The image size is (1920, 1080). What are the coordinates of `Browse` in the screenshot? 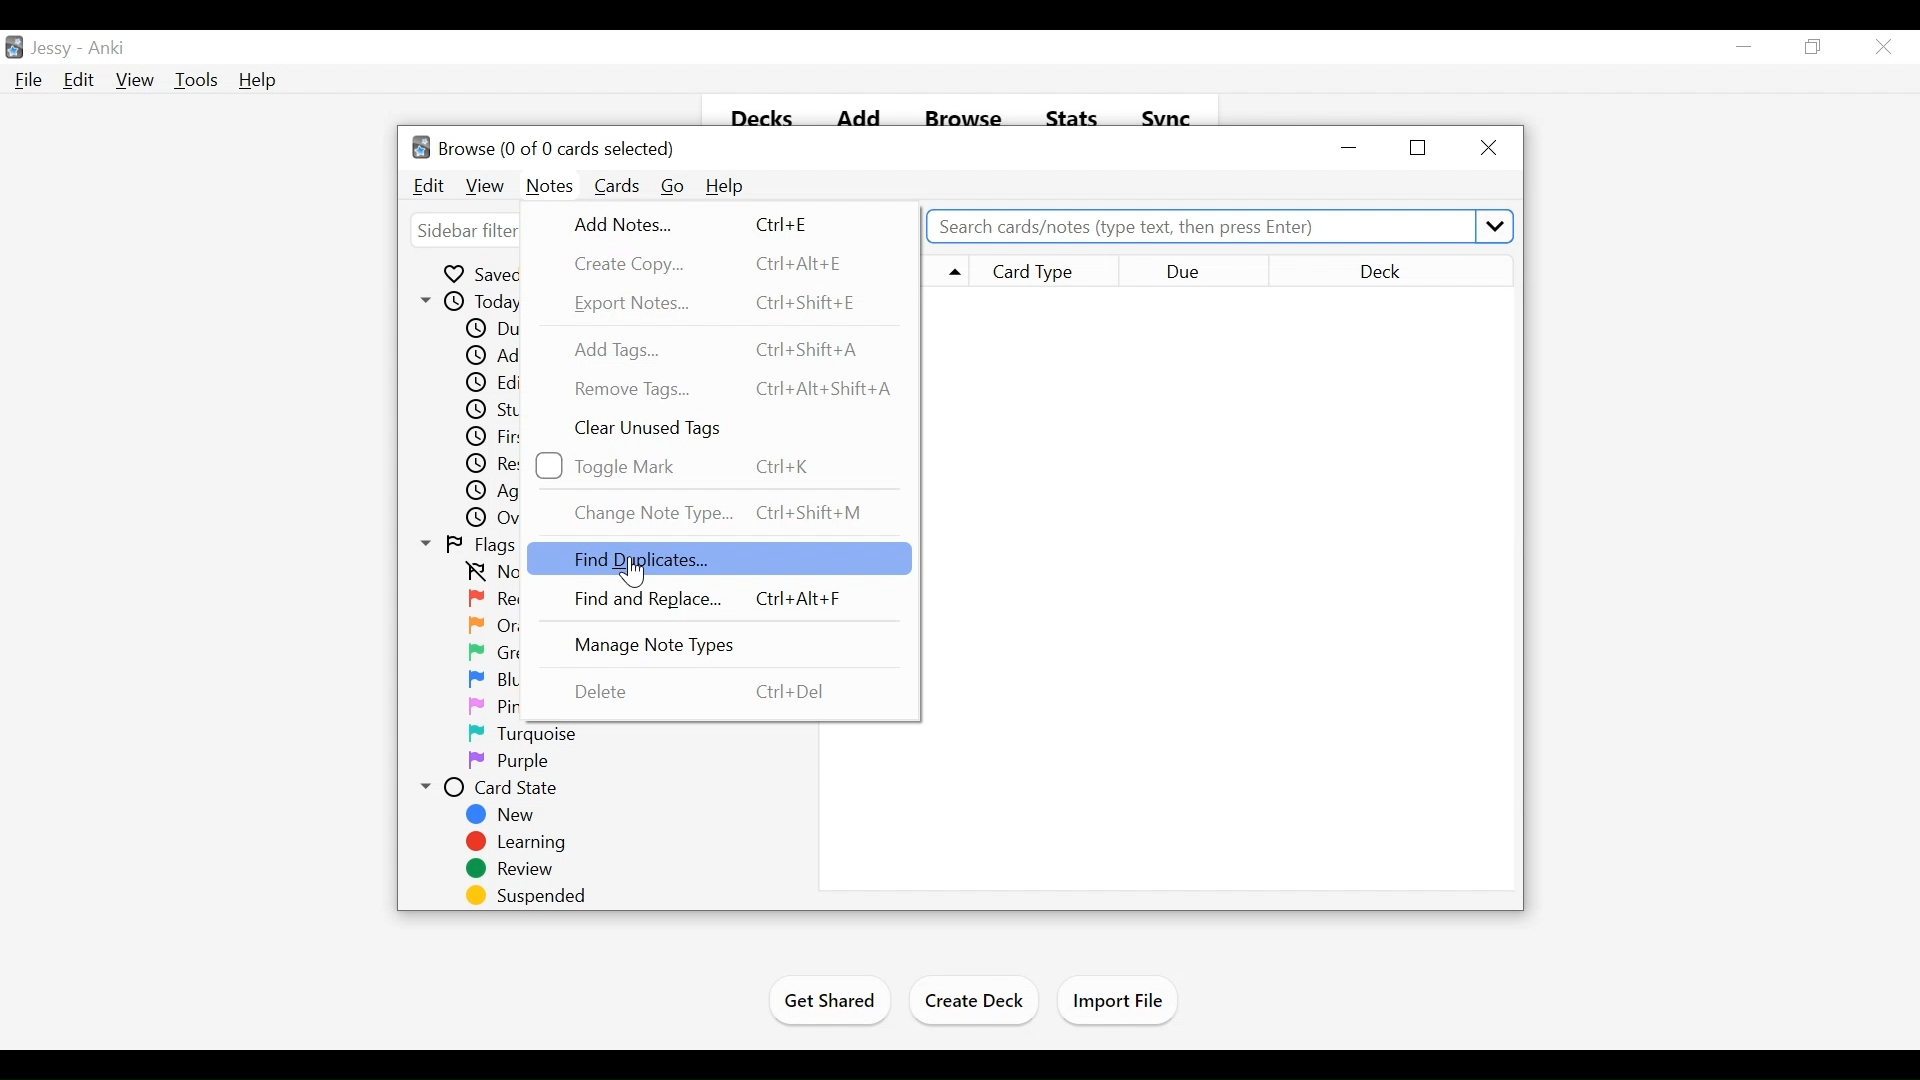 It's located at (962, 113).